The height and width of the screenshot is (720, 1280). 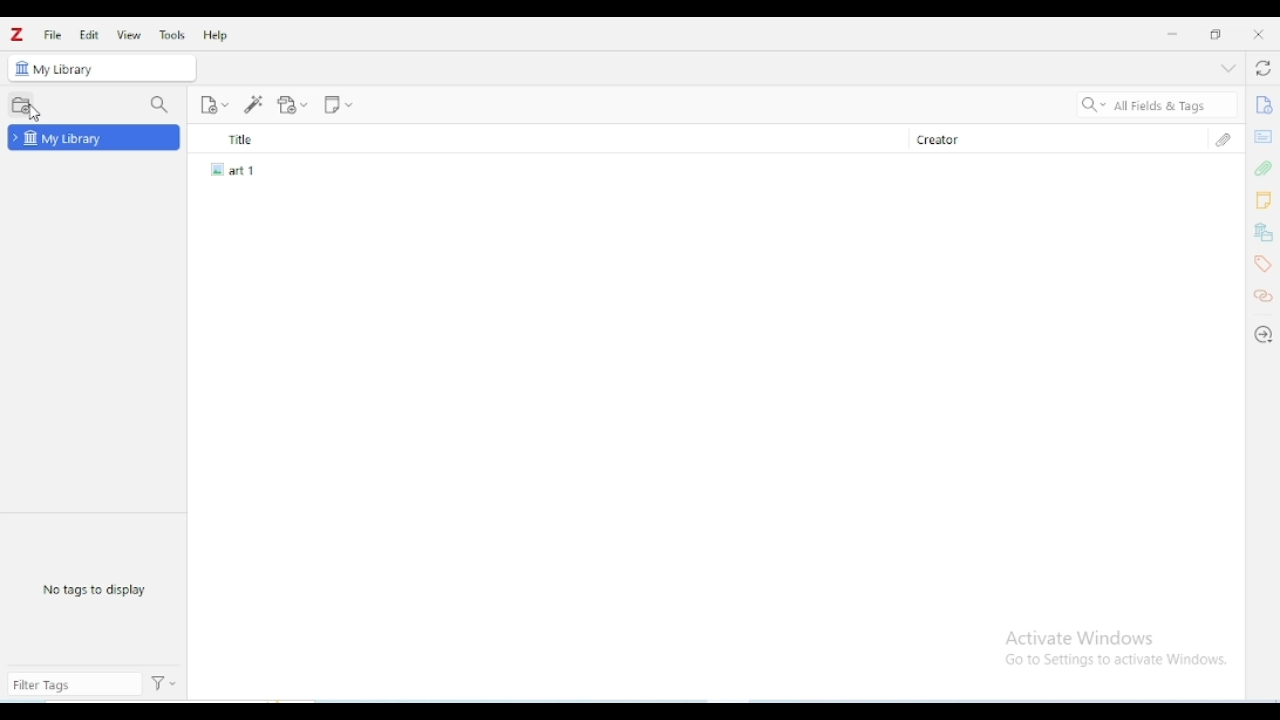 I want to click on maximize, so click(x=1216, y=34).